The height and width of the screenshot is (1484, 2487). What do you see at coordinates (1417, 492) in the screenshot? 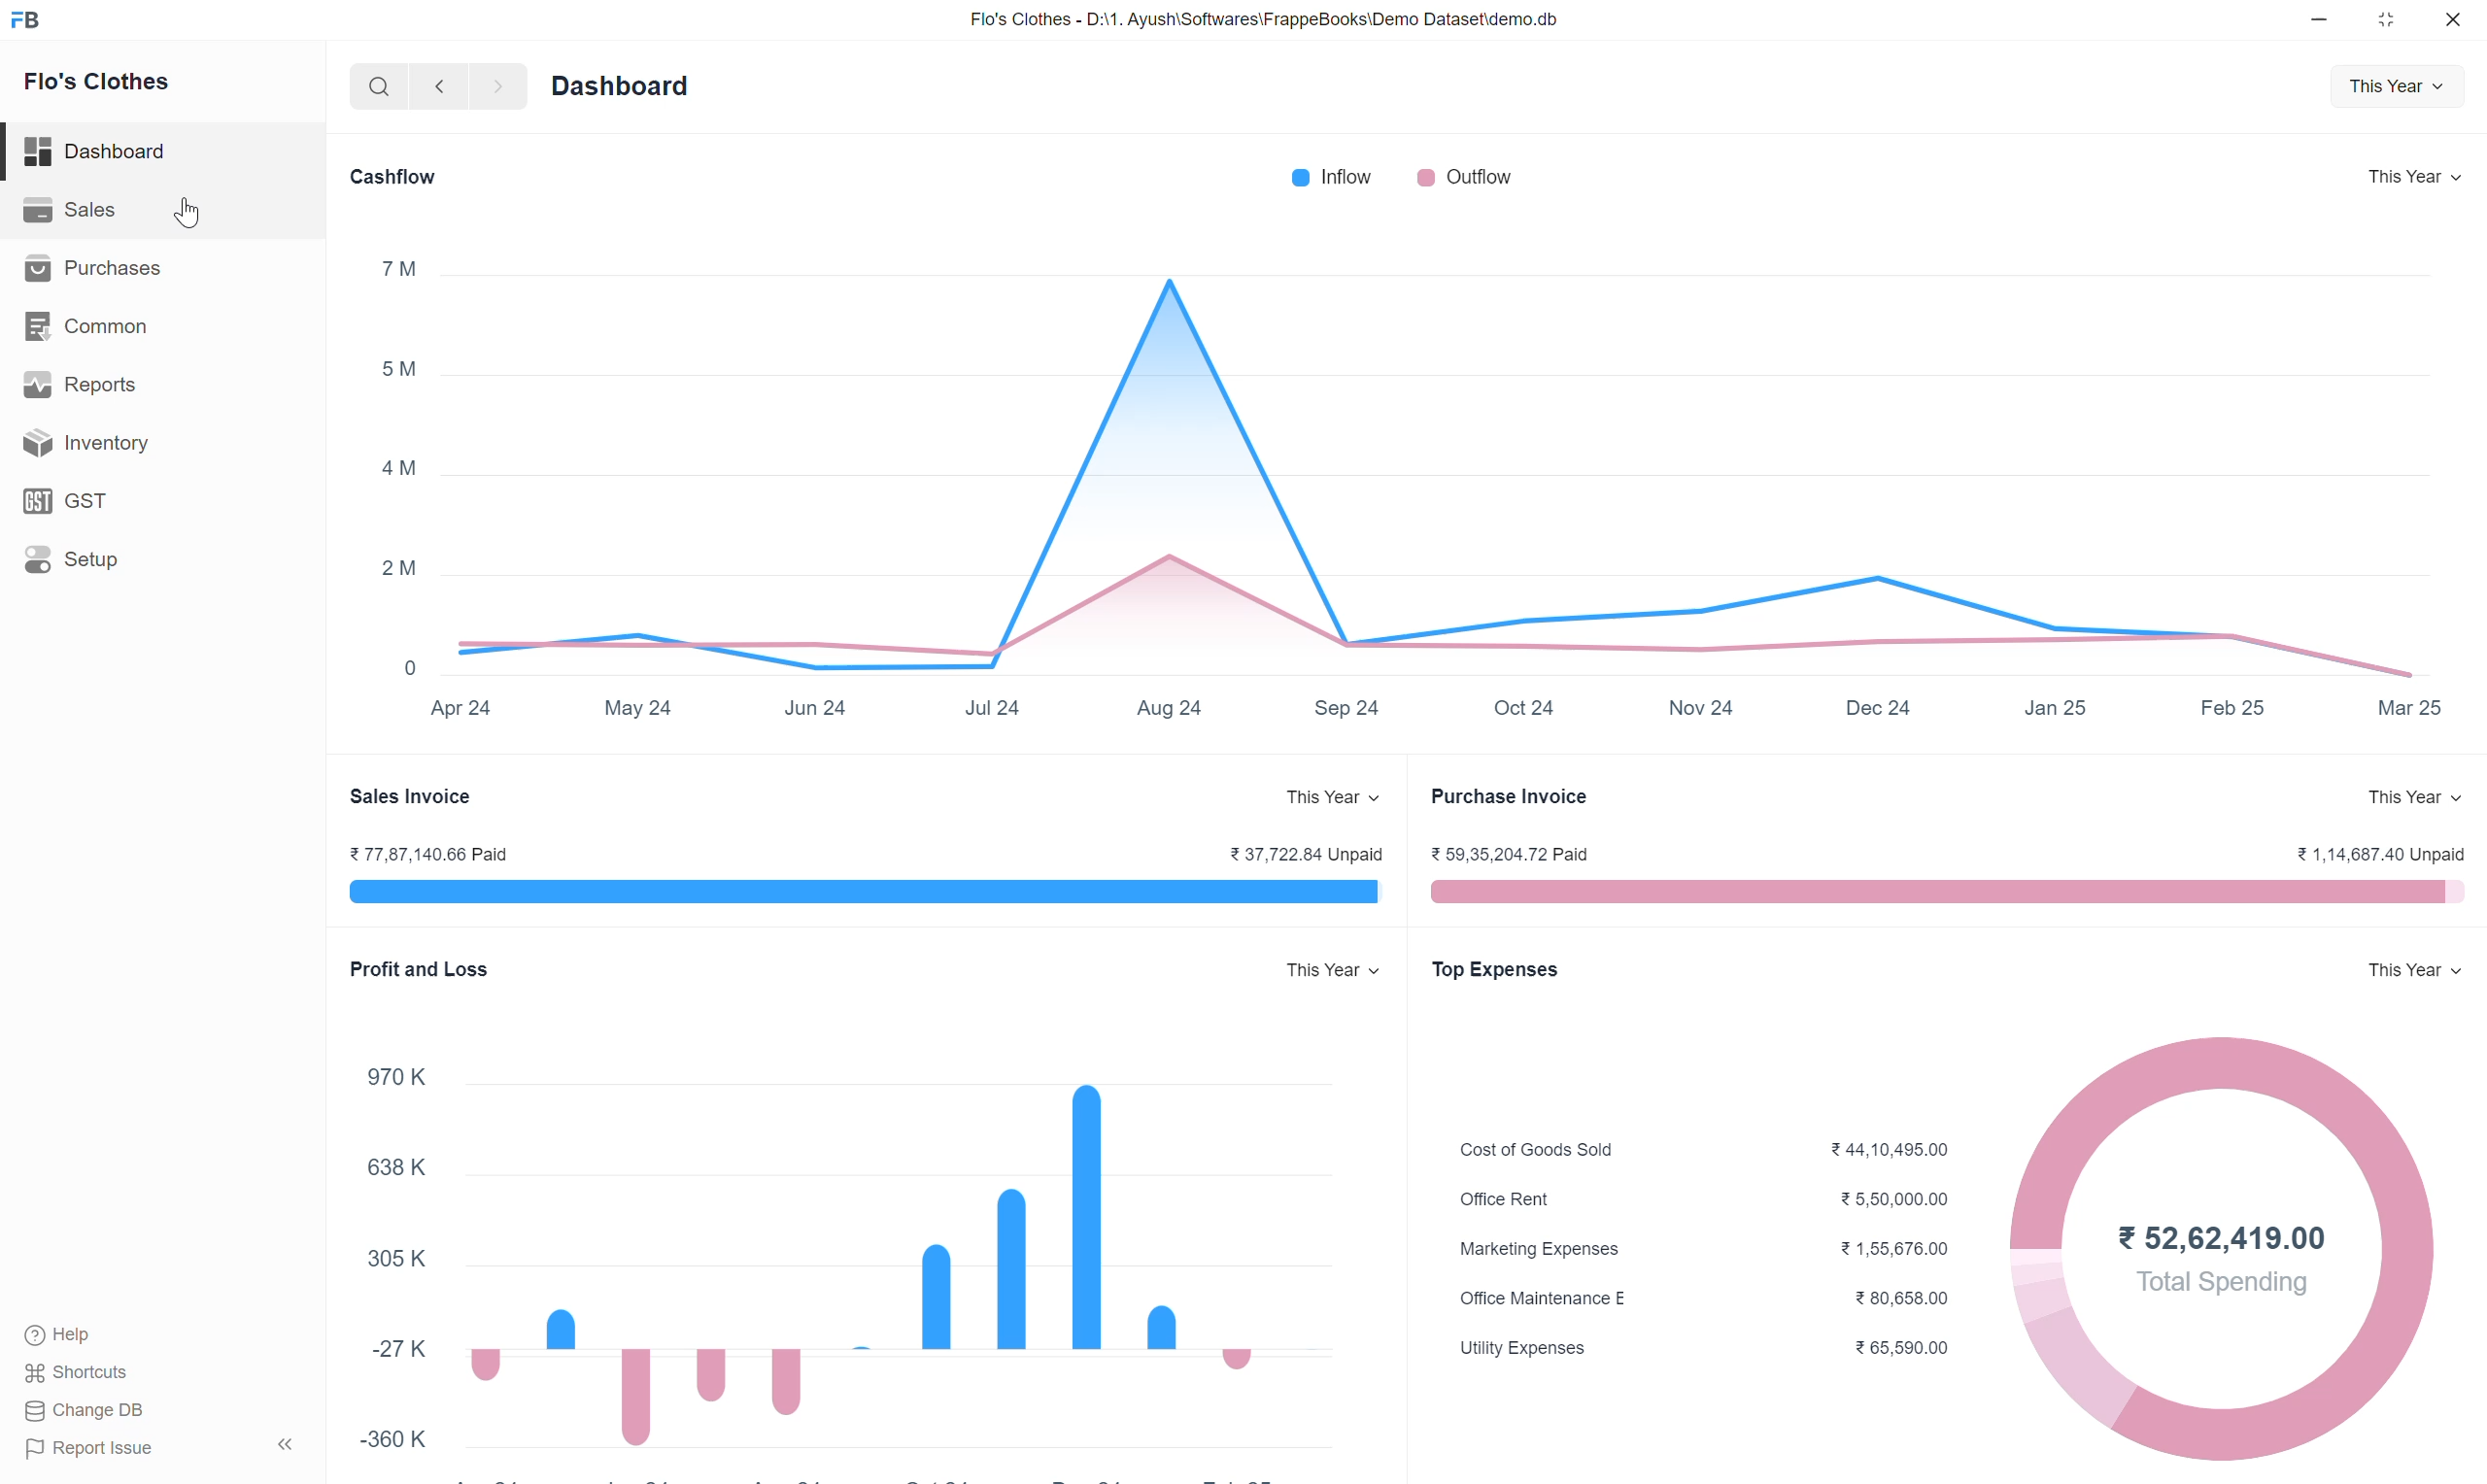
I see `cashflow graph ` at bounding box center [1417, 492].